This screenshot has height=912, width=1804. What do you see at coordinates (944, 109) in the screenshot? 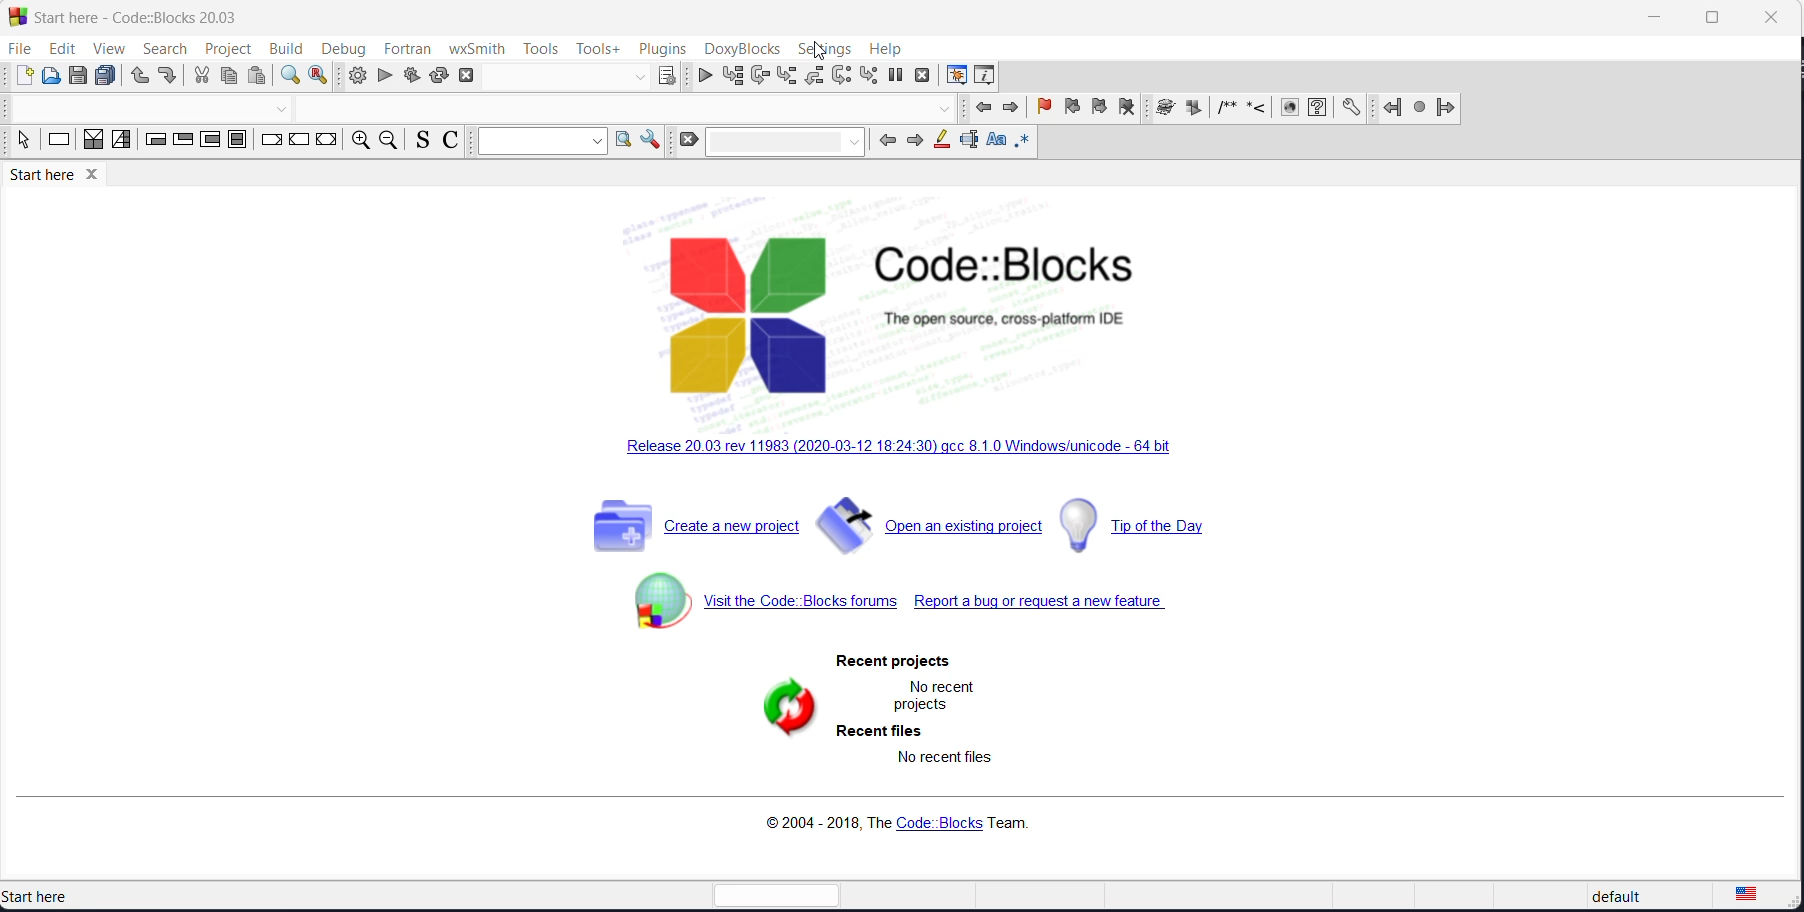
I see `dropdown` at bounding box center [944, 109].